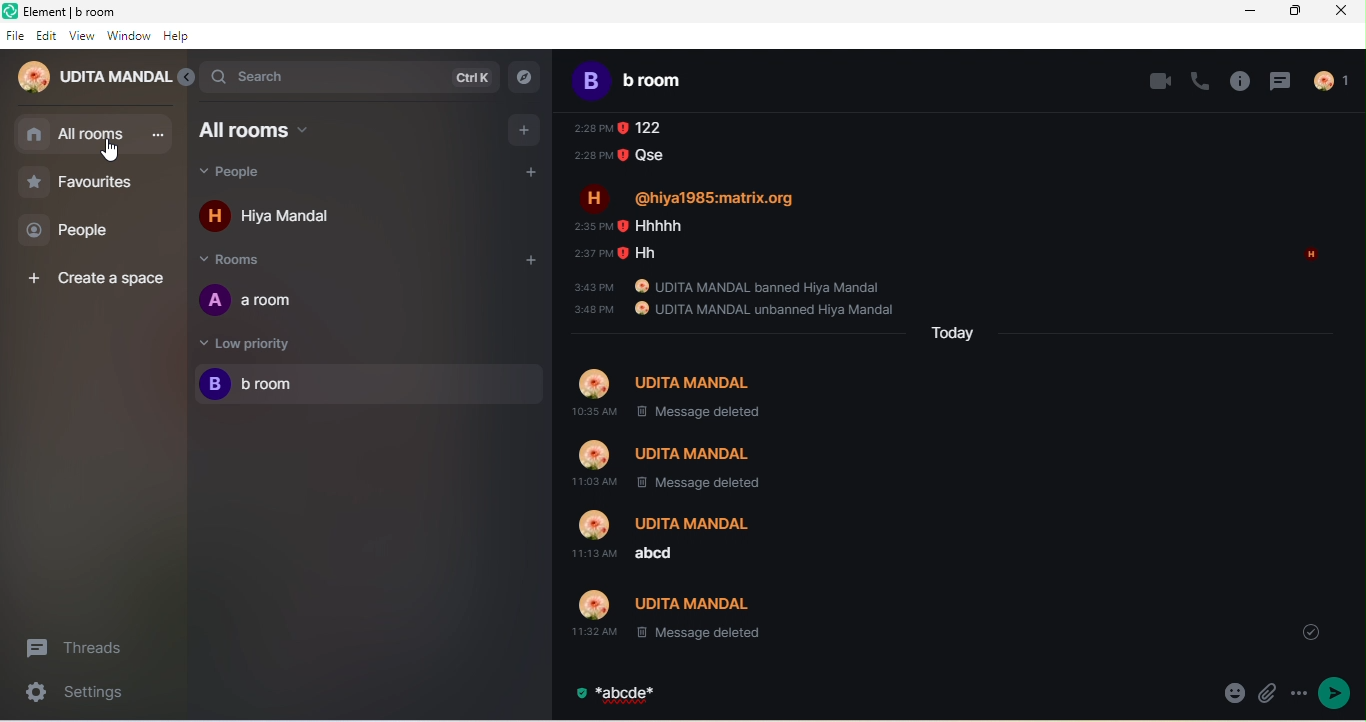 This screenshot has width=1366, height=722. Describe the element at coordinates (523, 129) in the screenshot. I see `add room` at that location.